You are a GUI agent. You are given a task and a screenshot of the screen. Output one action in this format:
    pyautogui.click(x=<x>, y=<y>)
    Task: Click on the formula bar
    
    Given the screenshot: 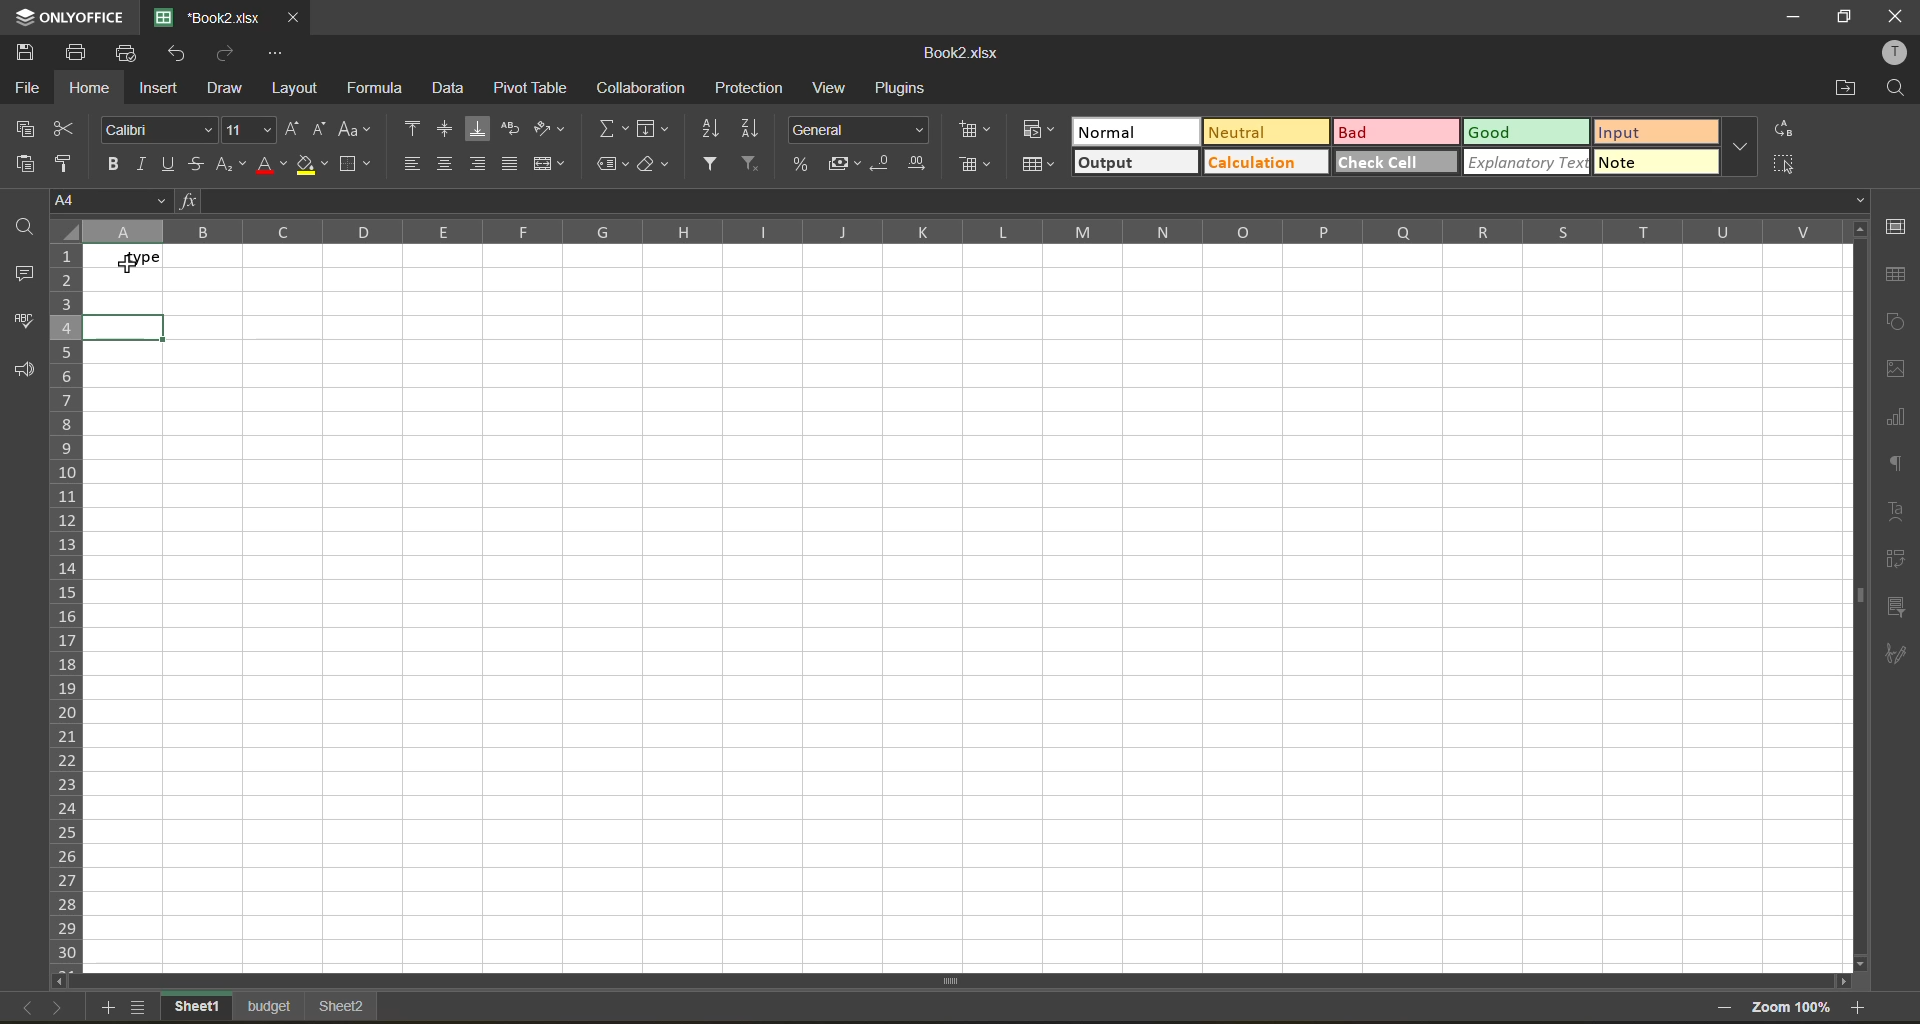 What is the action you would take?
    pyautogui.click(x=1037, y=202)
    